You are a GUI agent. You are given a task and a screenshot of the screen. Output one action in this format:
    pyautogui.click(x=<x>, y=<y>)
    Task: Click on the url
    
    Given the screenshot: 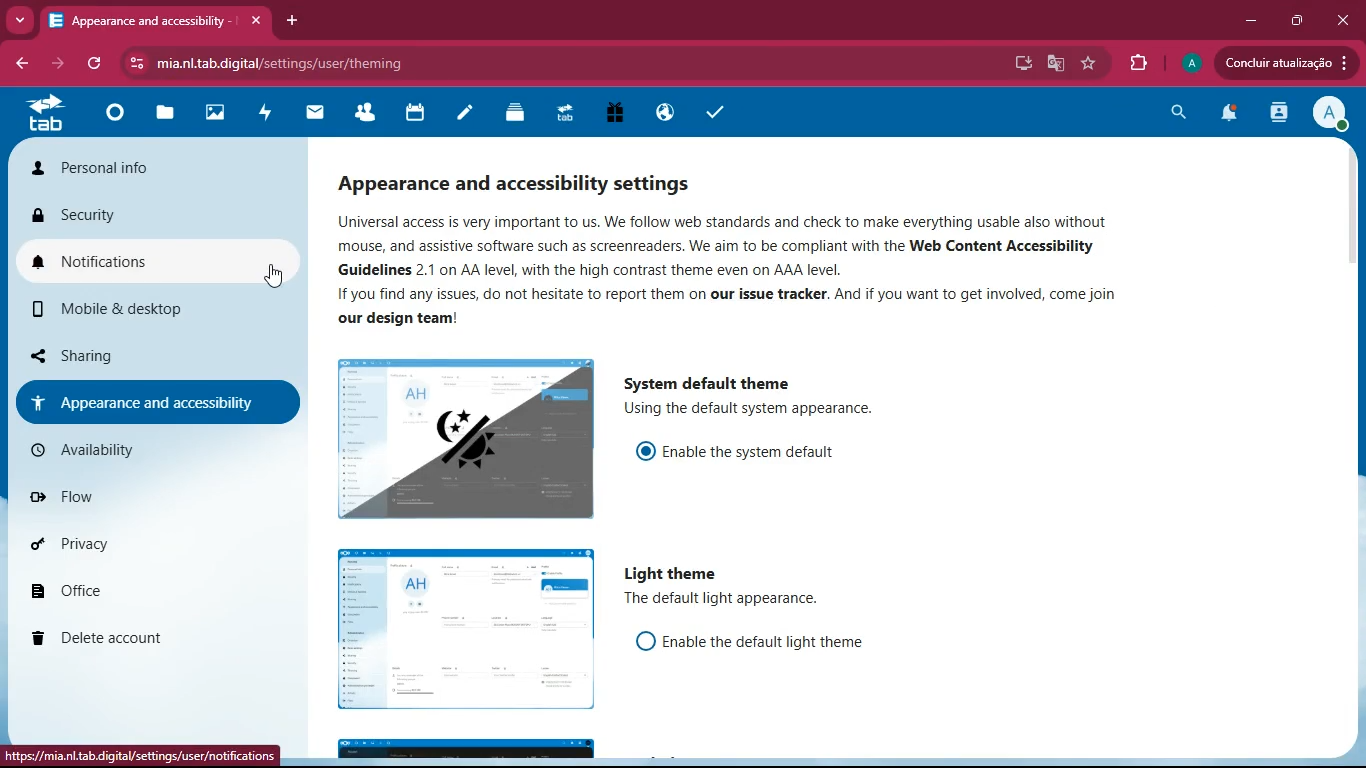 What is the action you would take?
    pyautogui.click(x=137, y=754)
    